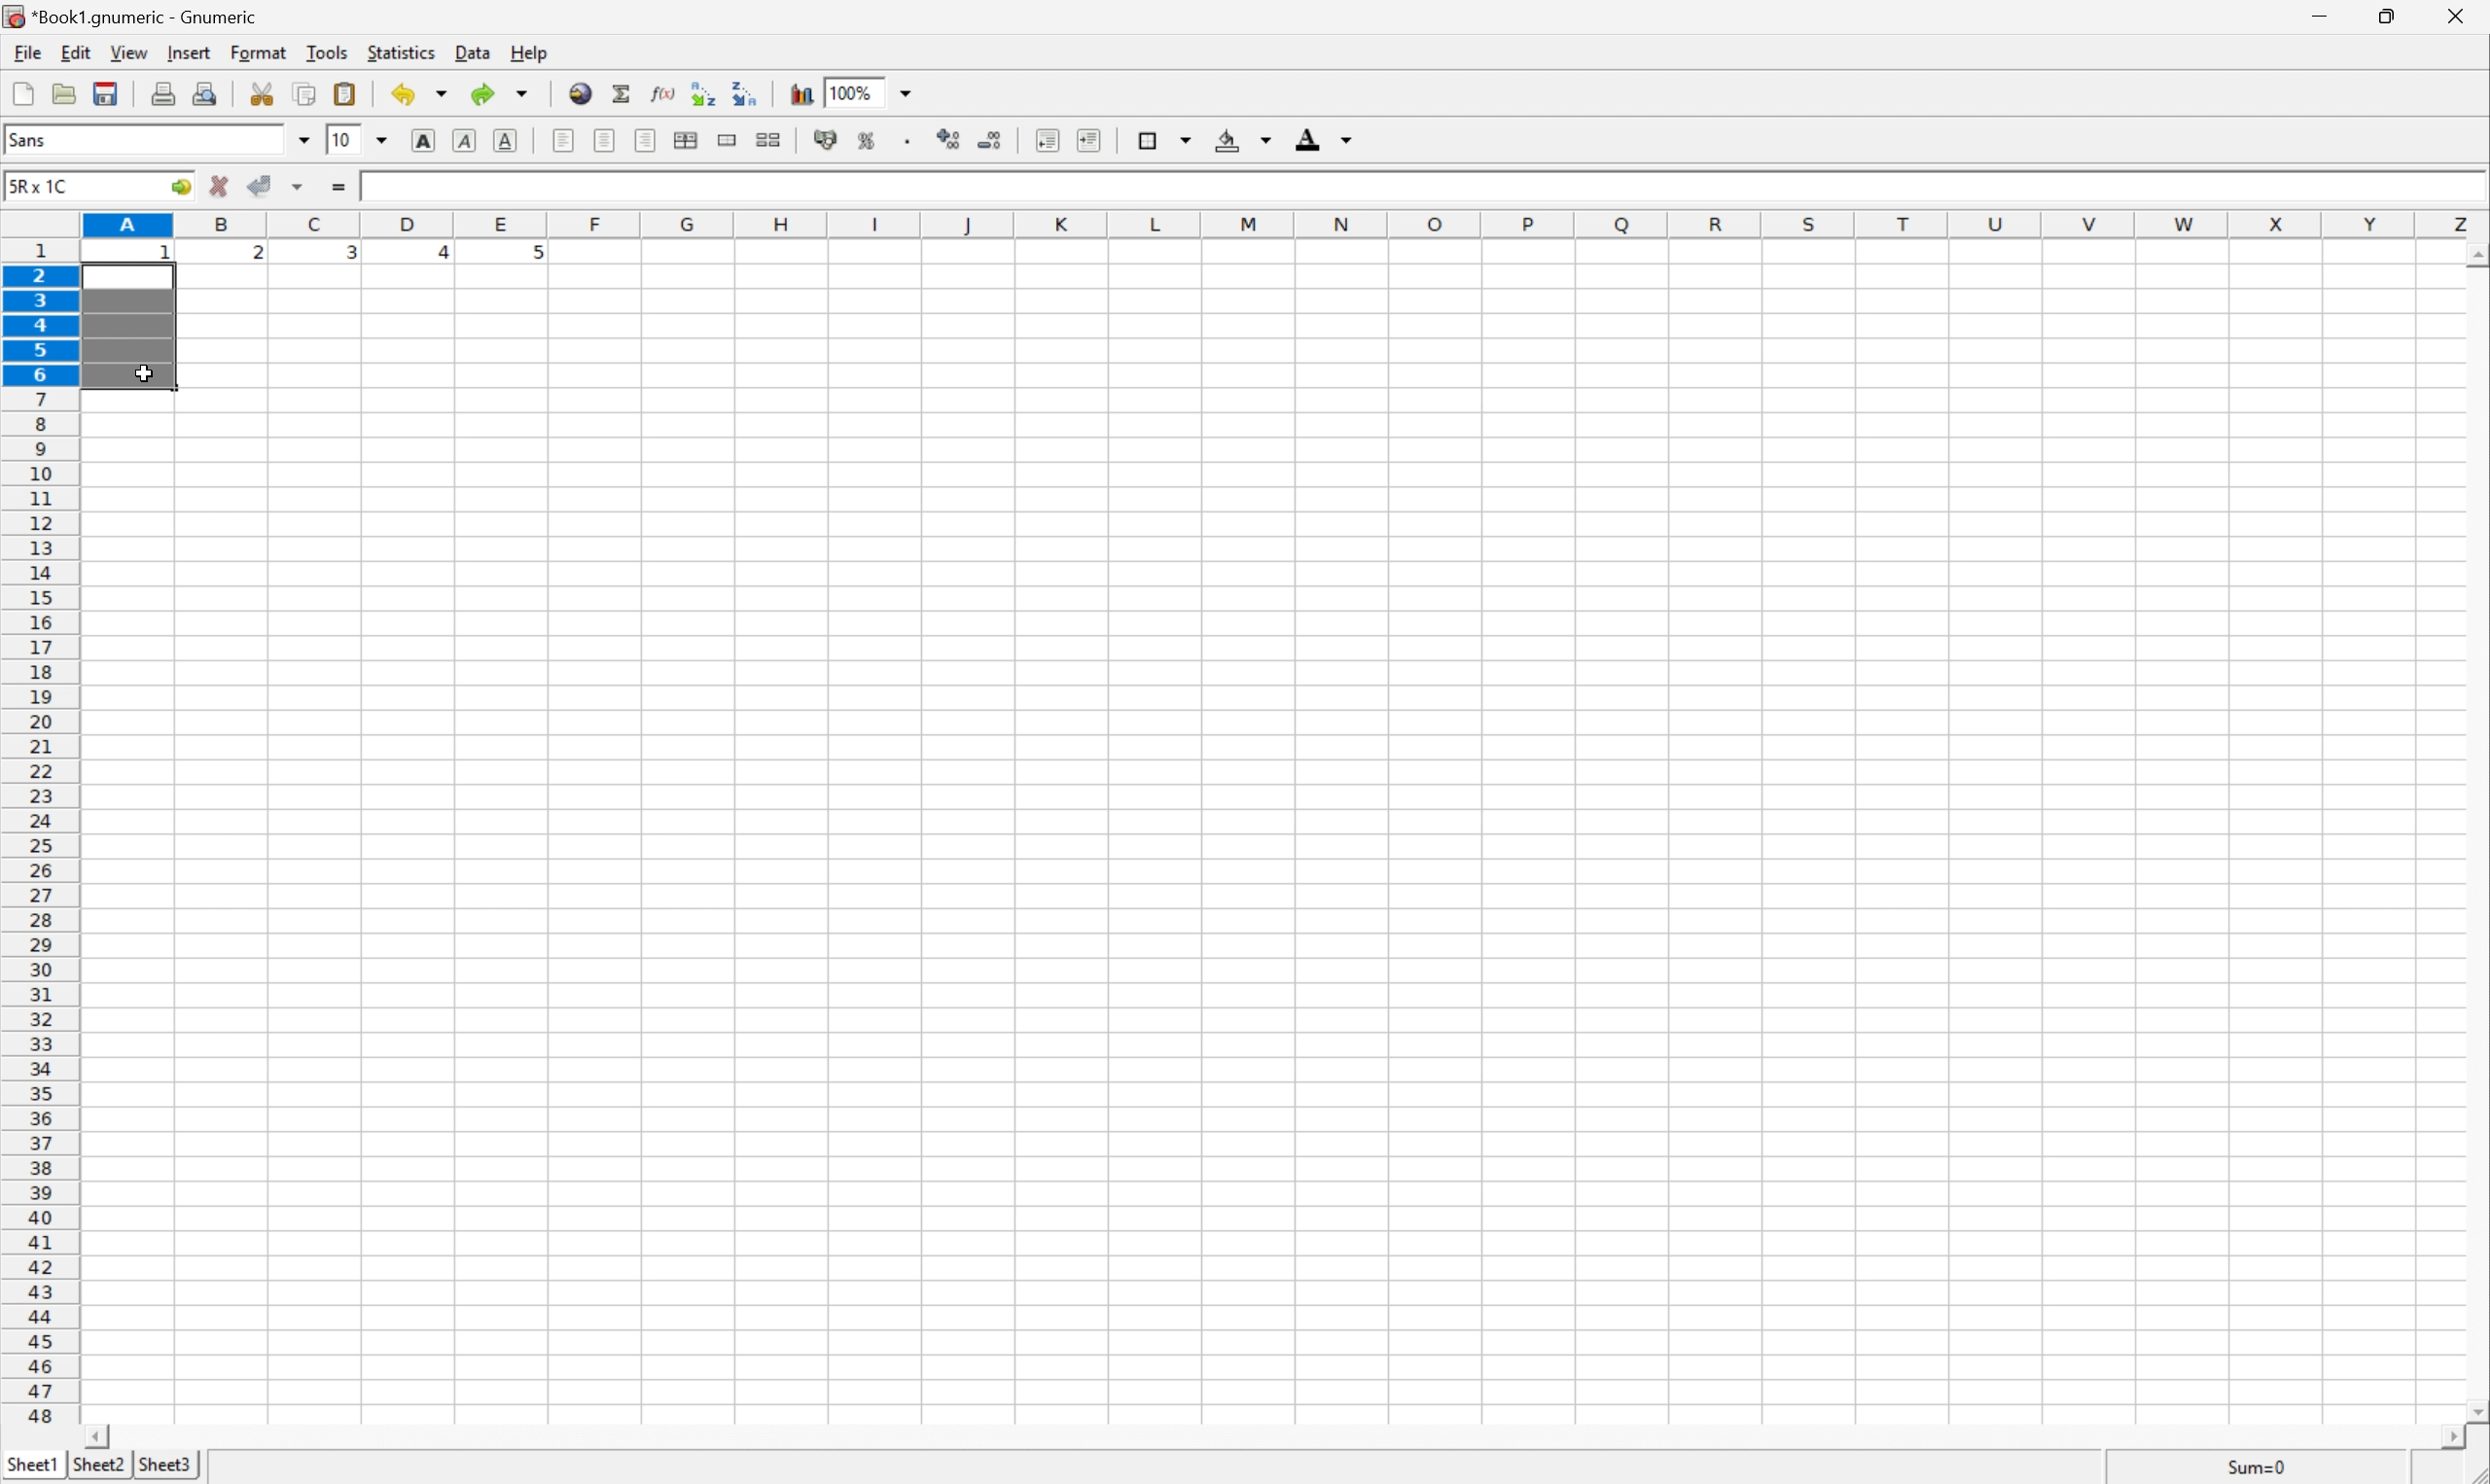  I want to click on scroll left, so click(103, 1437).